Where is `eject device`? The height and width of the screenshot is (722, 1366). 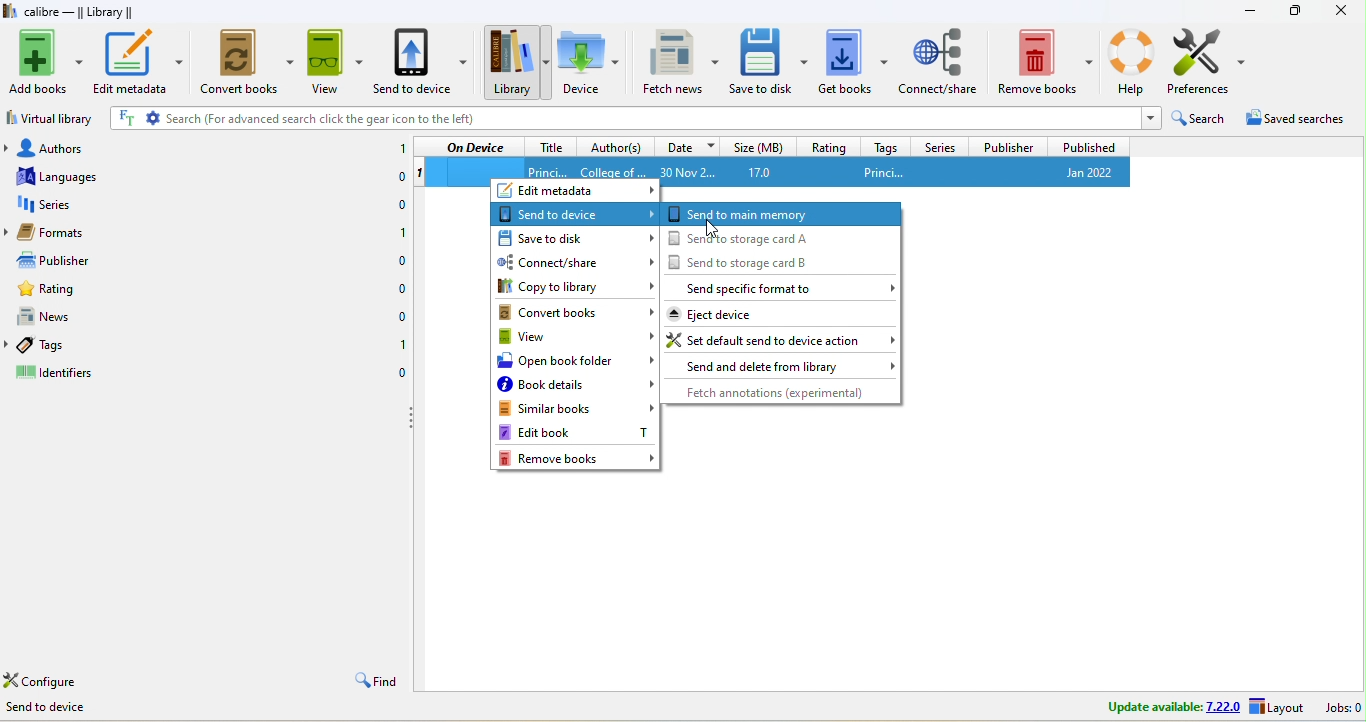
eject device is located at coordinates (780, 313).